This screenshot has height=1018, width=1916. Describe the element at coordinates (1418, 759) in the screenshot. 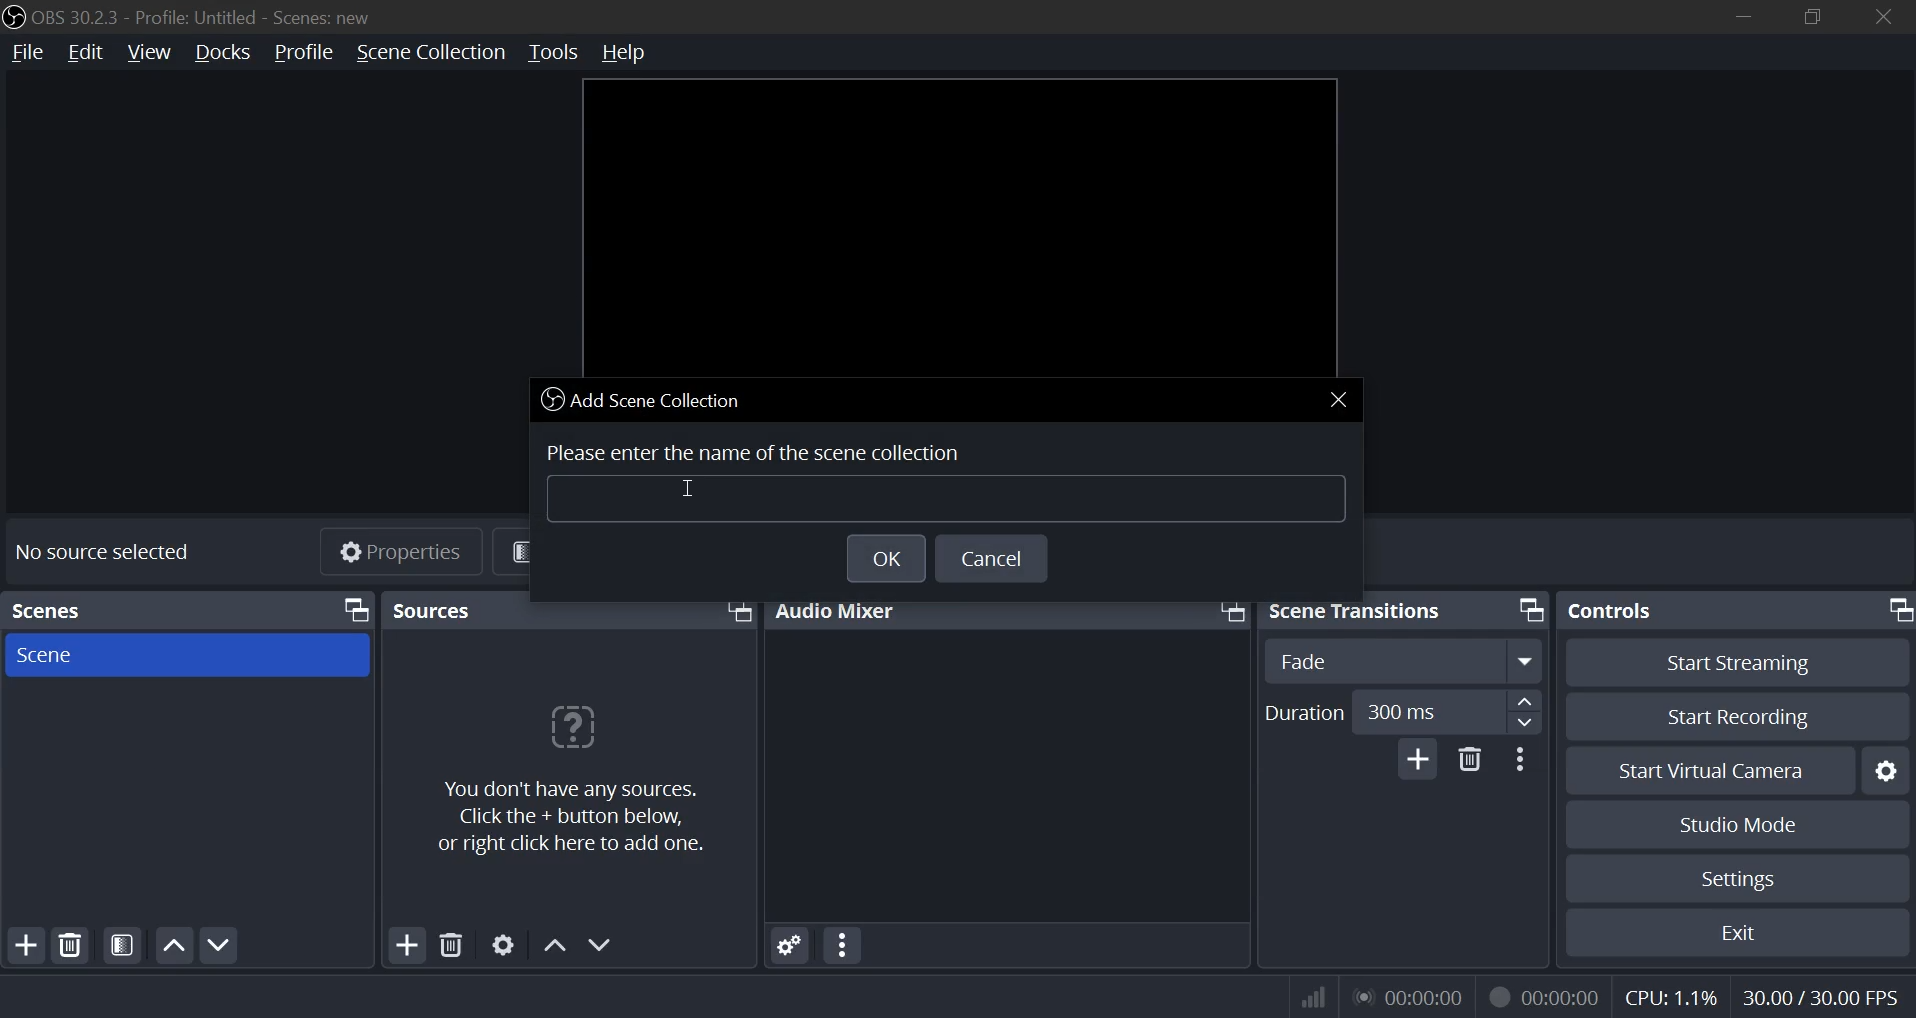

I see `add` at that location.